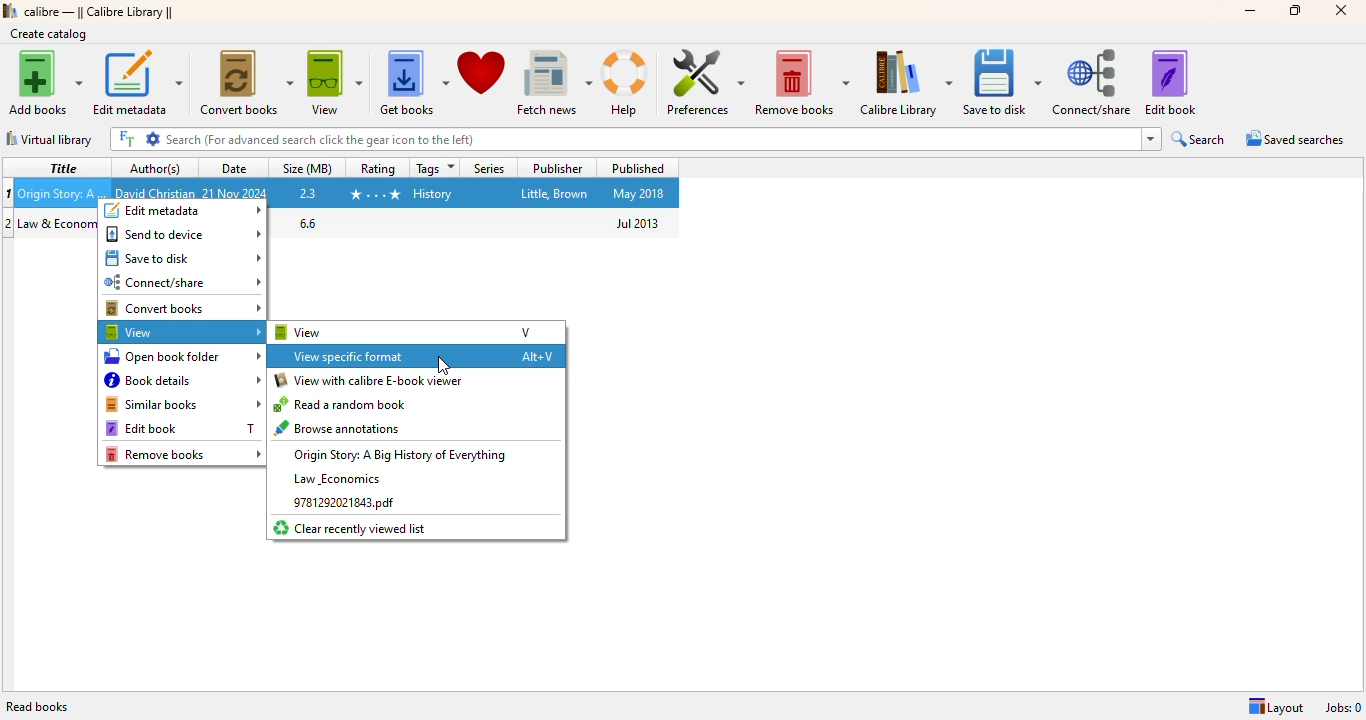 The width and height of the screenshot is (1366, 720). What do you see at coordinates (374, 195) in the screenshot?
I see `ratings` at bounding box center [374, 195].